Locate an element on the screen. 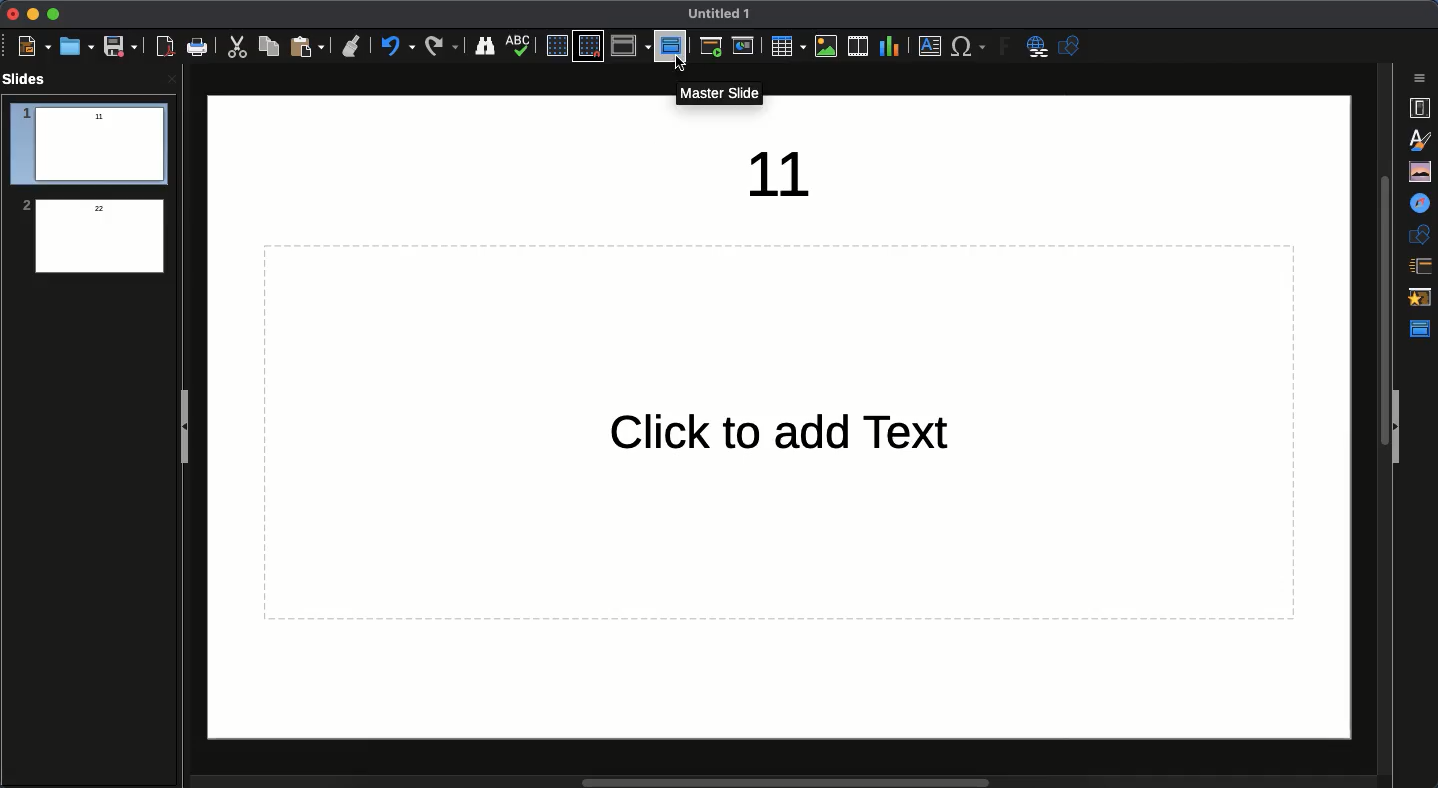 Image resolution: width=1438 pixels, height=788 pixels. Styles is located at coordinates (1424, 139).